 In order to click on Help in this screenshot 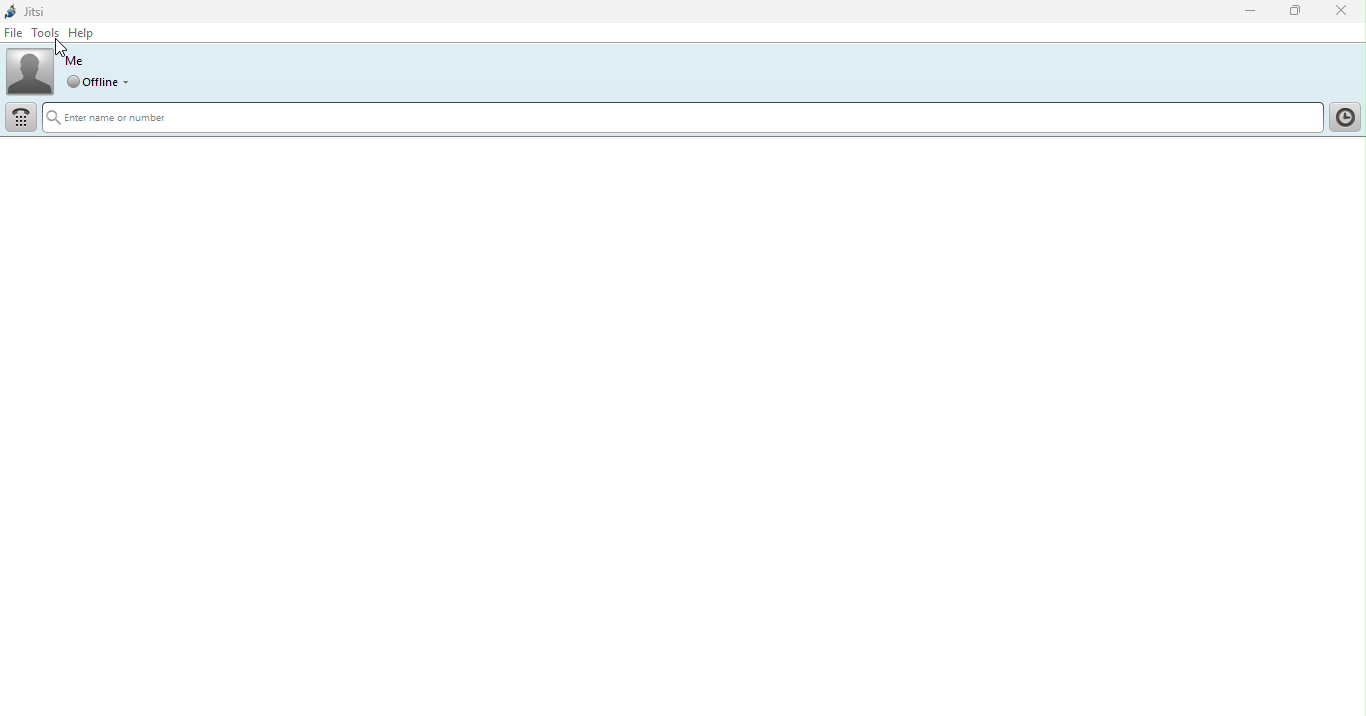, I will do `click(89, 32)`.